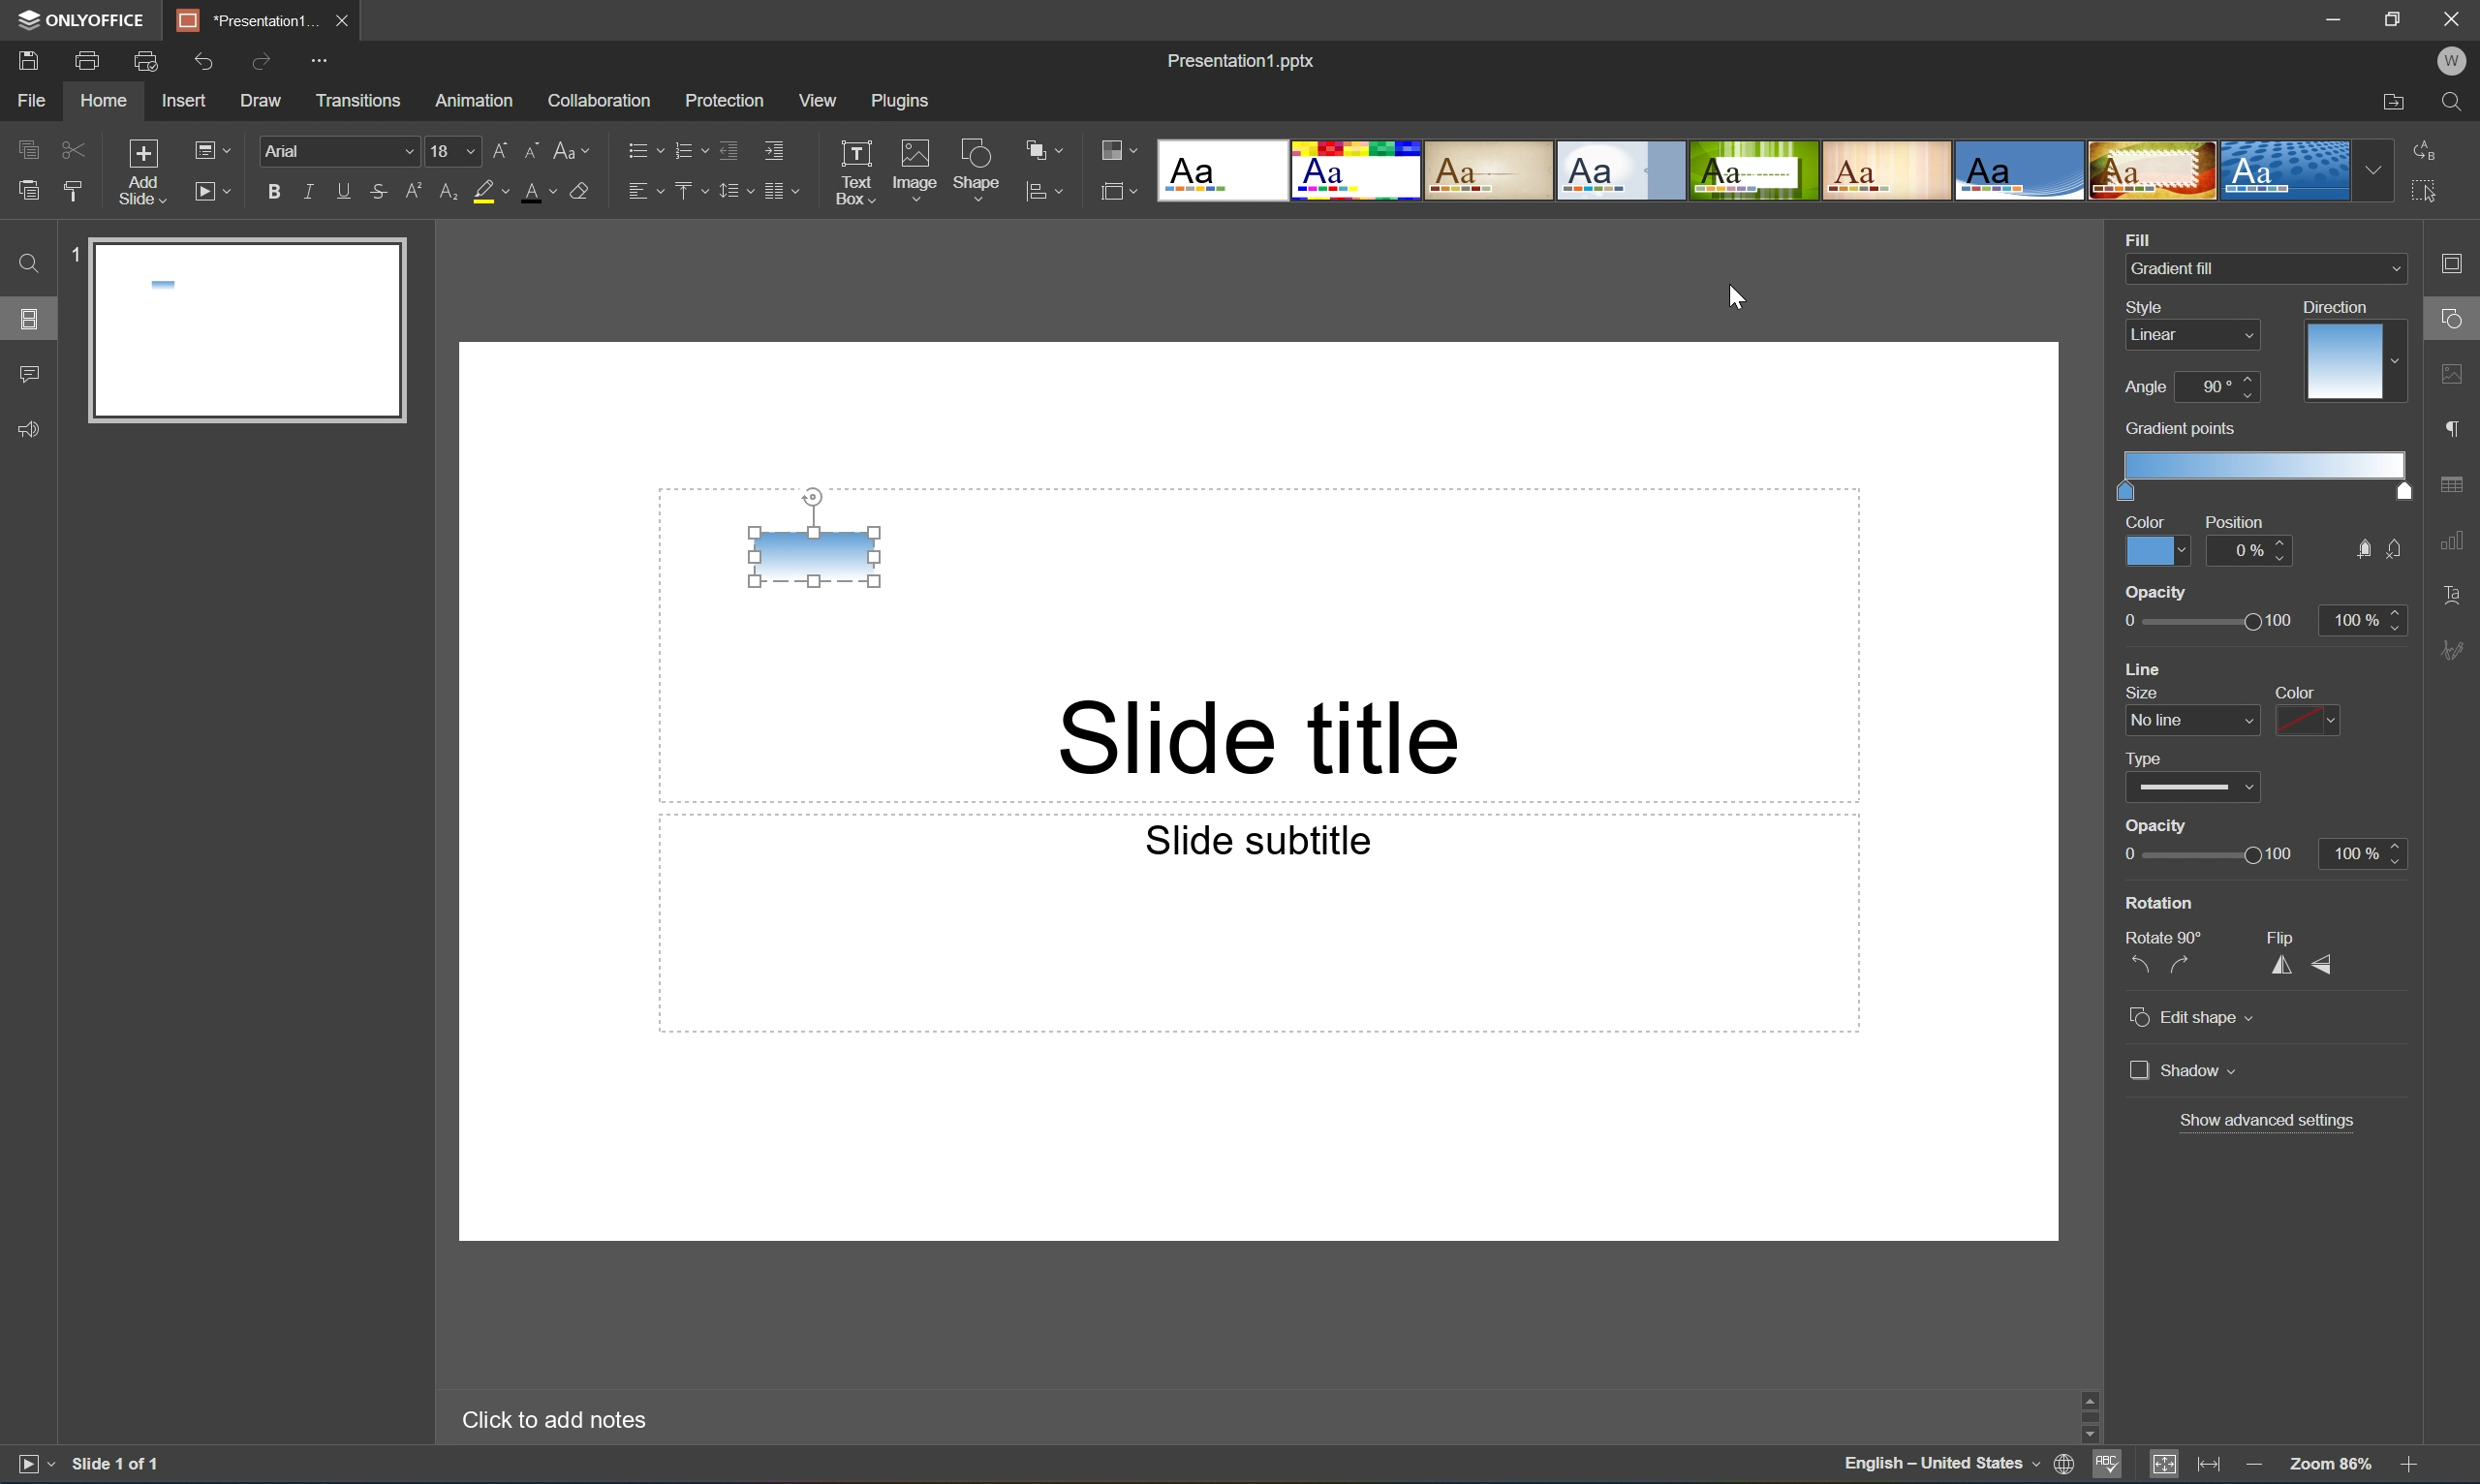 The width and height of the screenshot is (2480, 1484). Describe the element at coordinates (1267, 735) in the screenshot. I see `Slide title` at that location.